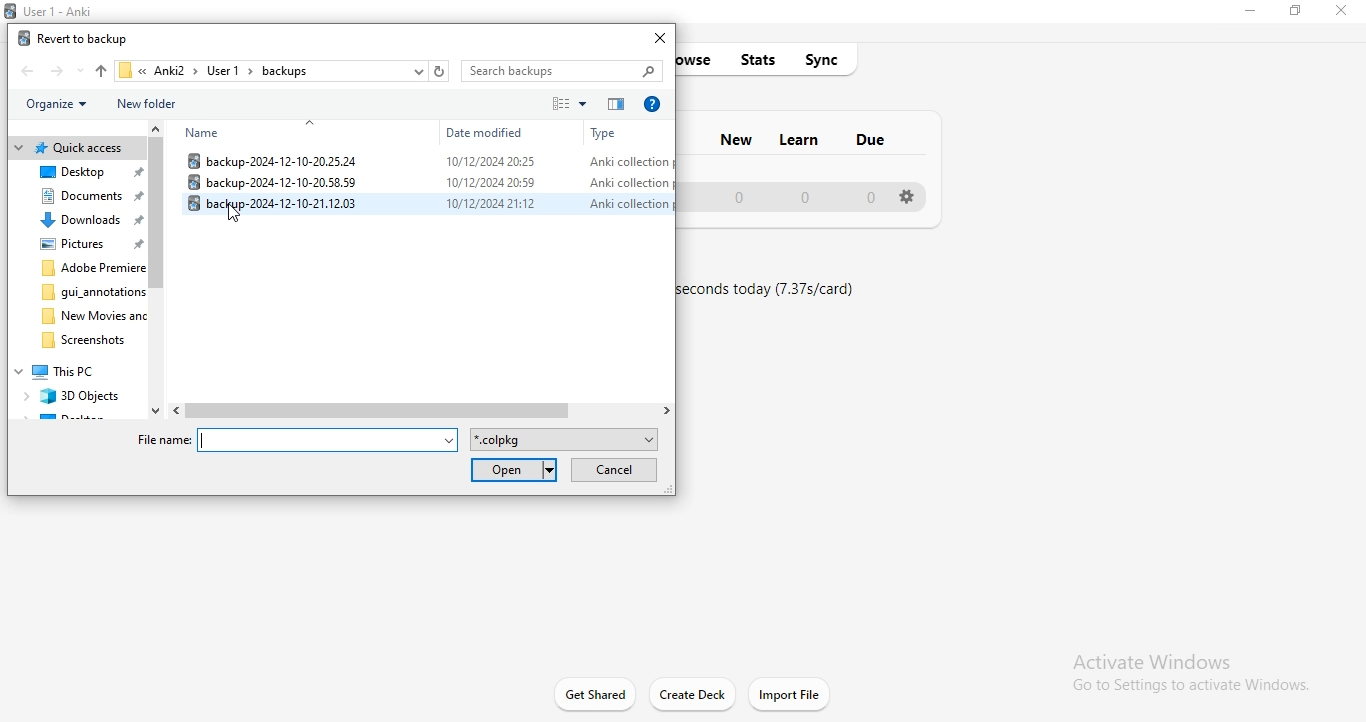 The image size is (1366, 722). Describe the element at coordinates (281, 70) in the screenshot. I see `file path` at that location.